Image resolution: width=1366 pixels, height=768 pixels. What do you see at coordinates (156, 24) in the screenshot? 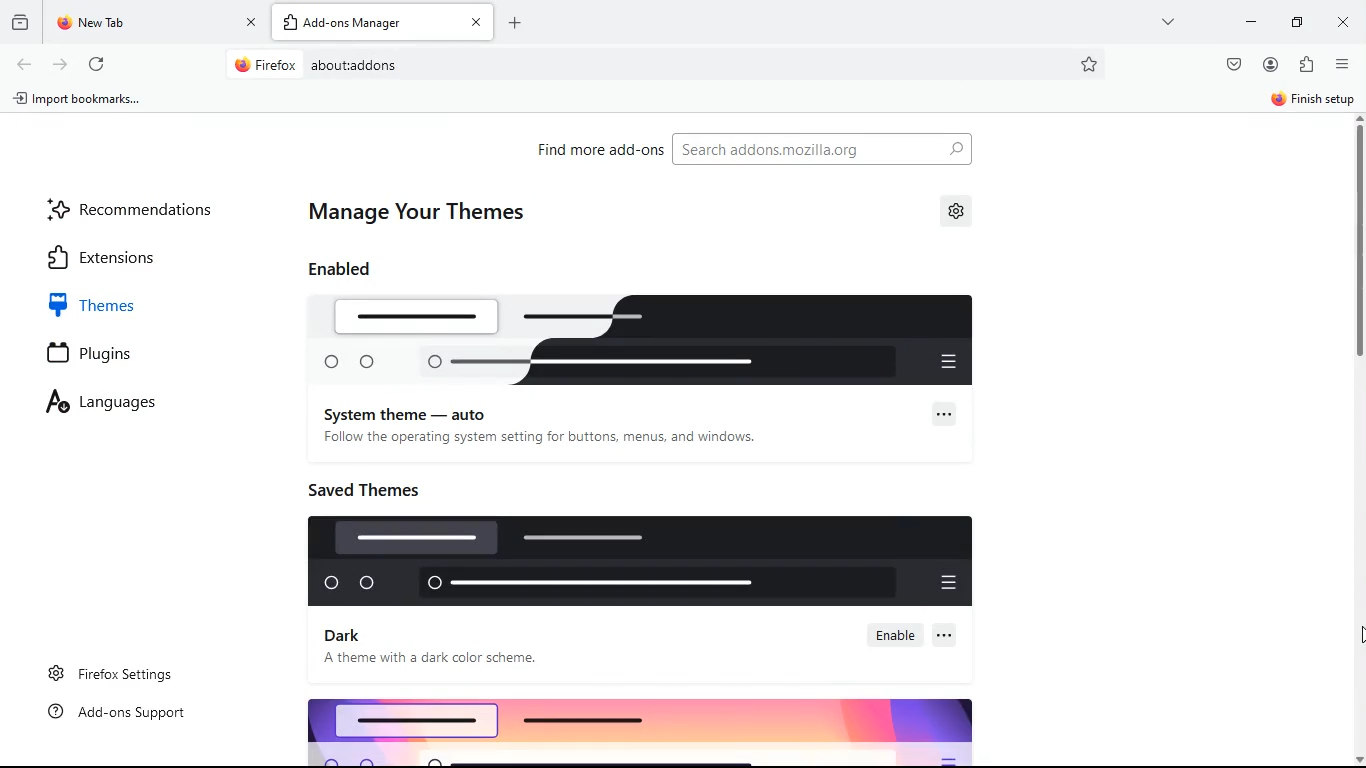
I see `tab` at bounding box center [156, 24].